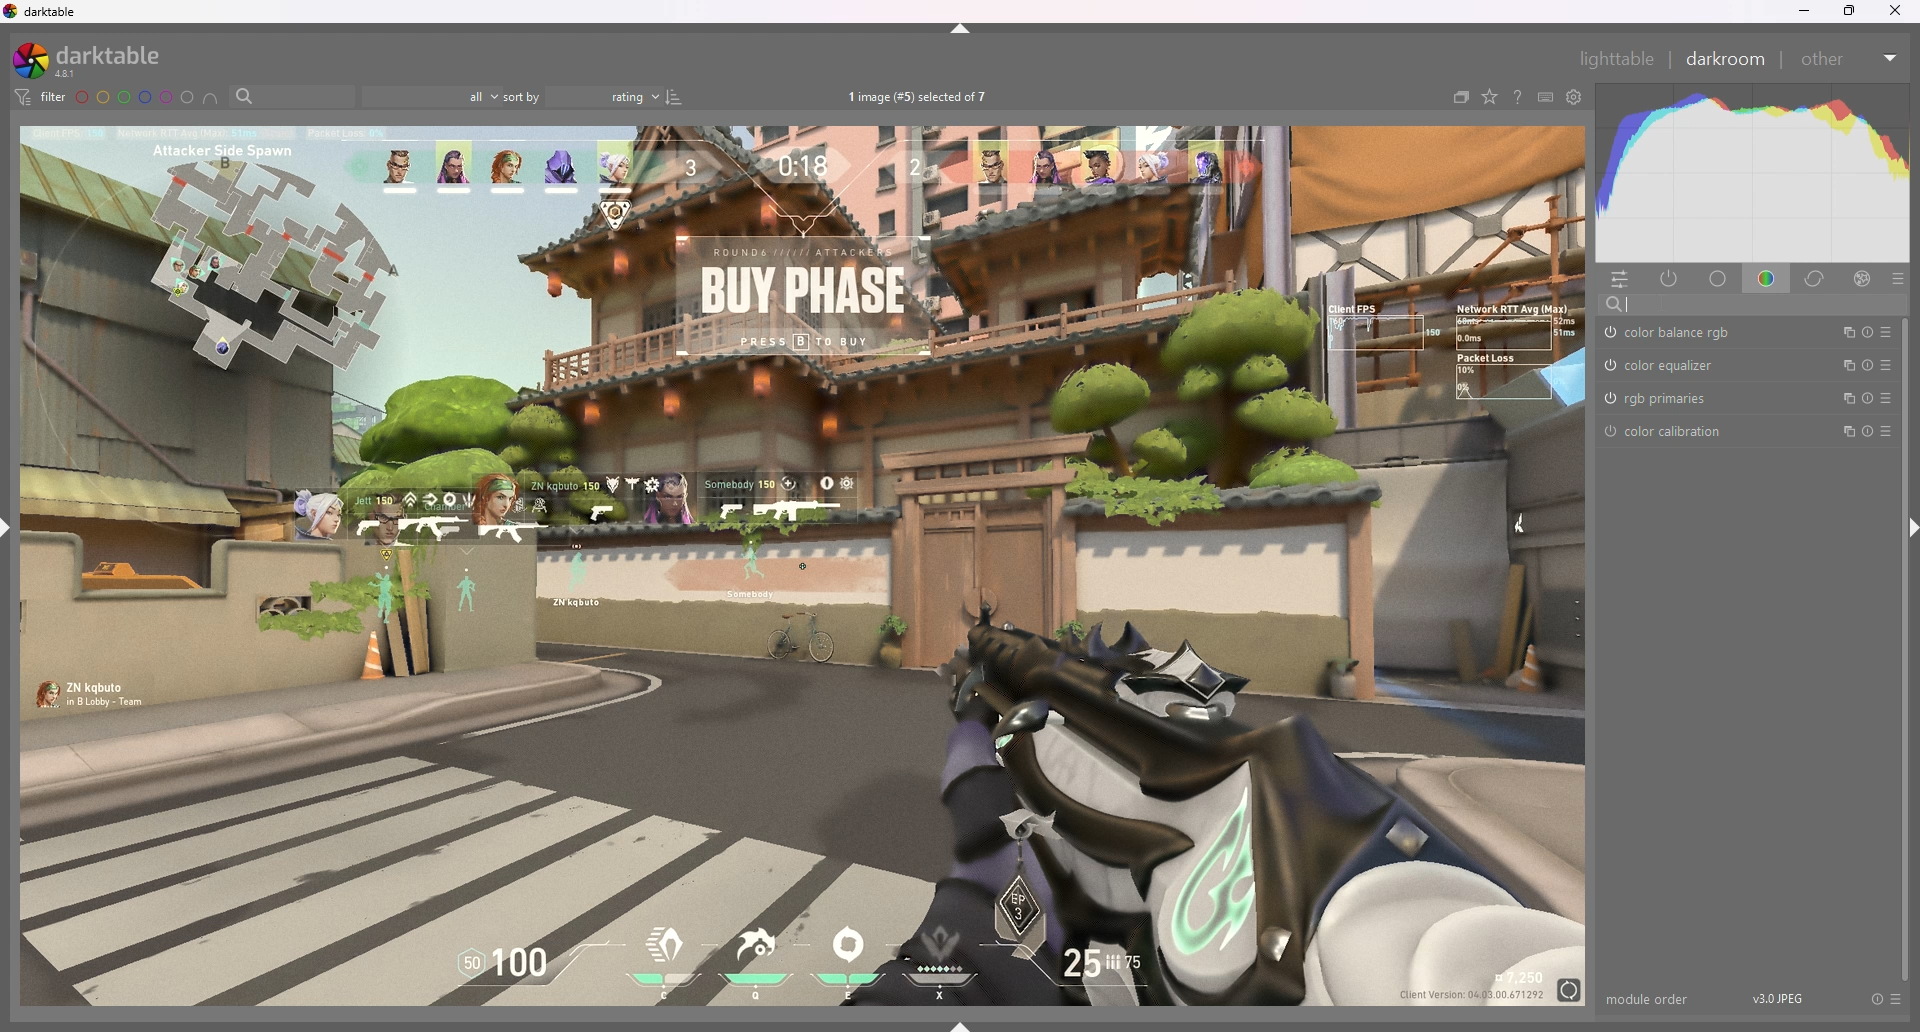 The height and width of the screenshot is (1032, 1920). What do you see at coordinates (1867, 399) in the screenshot?
I see `reset` at bounding box center [1867, 399].